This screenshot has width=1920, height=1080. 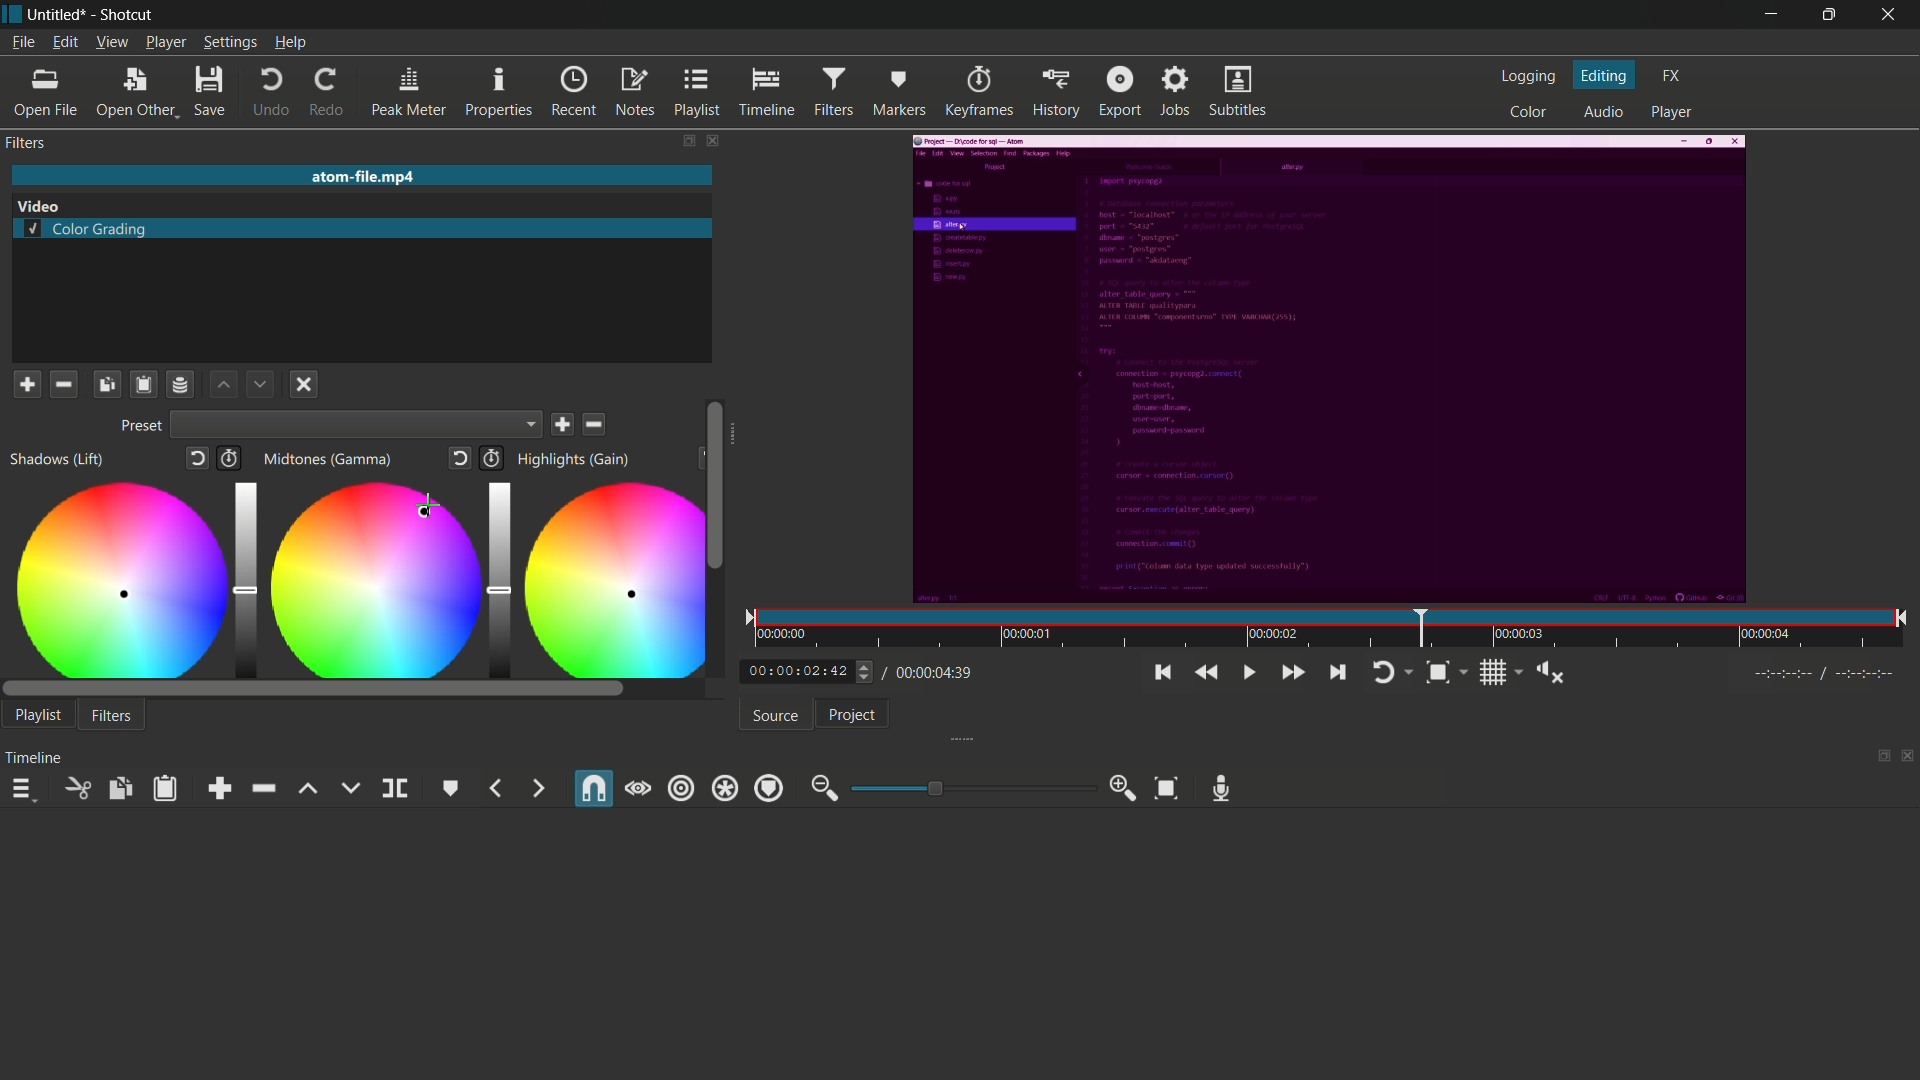 I want to click on fx, so click(x=1673, y=74).